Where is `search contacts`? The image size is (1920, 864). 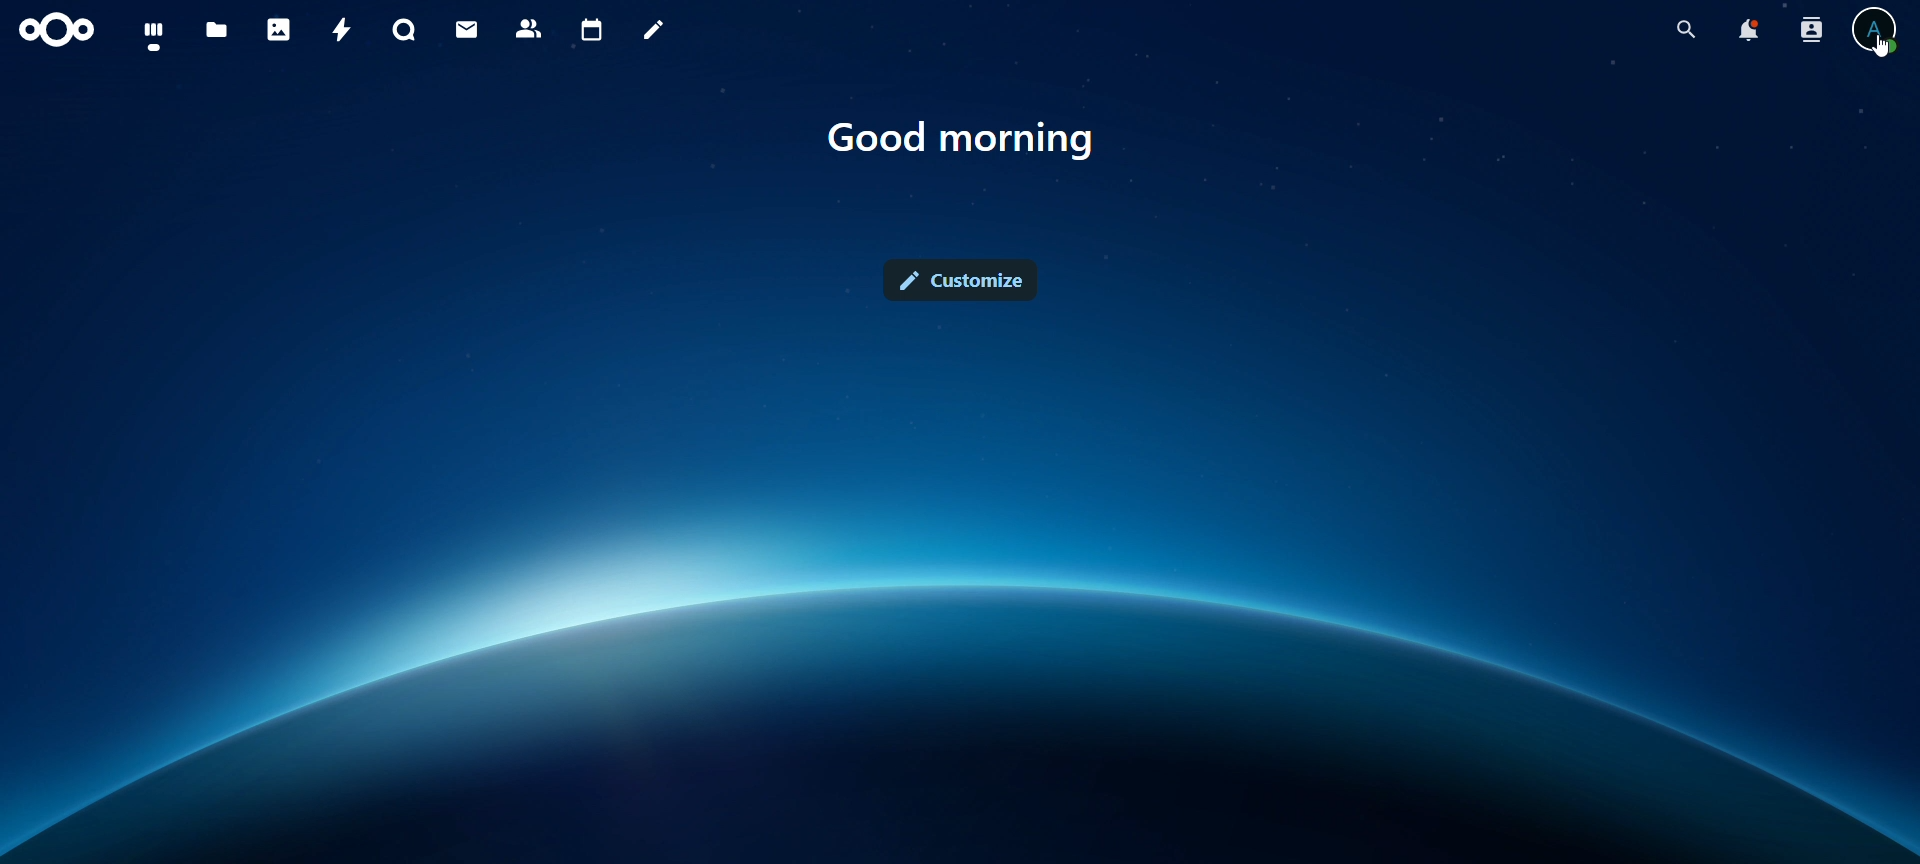 search contacts is located at coordinates (1816, 31).